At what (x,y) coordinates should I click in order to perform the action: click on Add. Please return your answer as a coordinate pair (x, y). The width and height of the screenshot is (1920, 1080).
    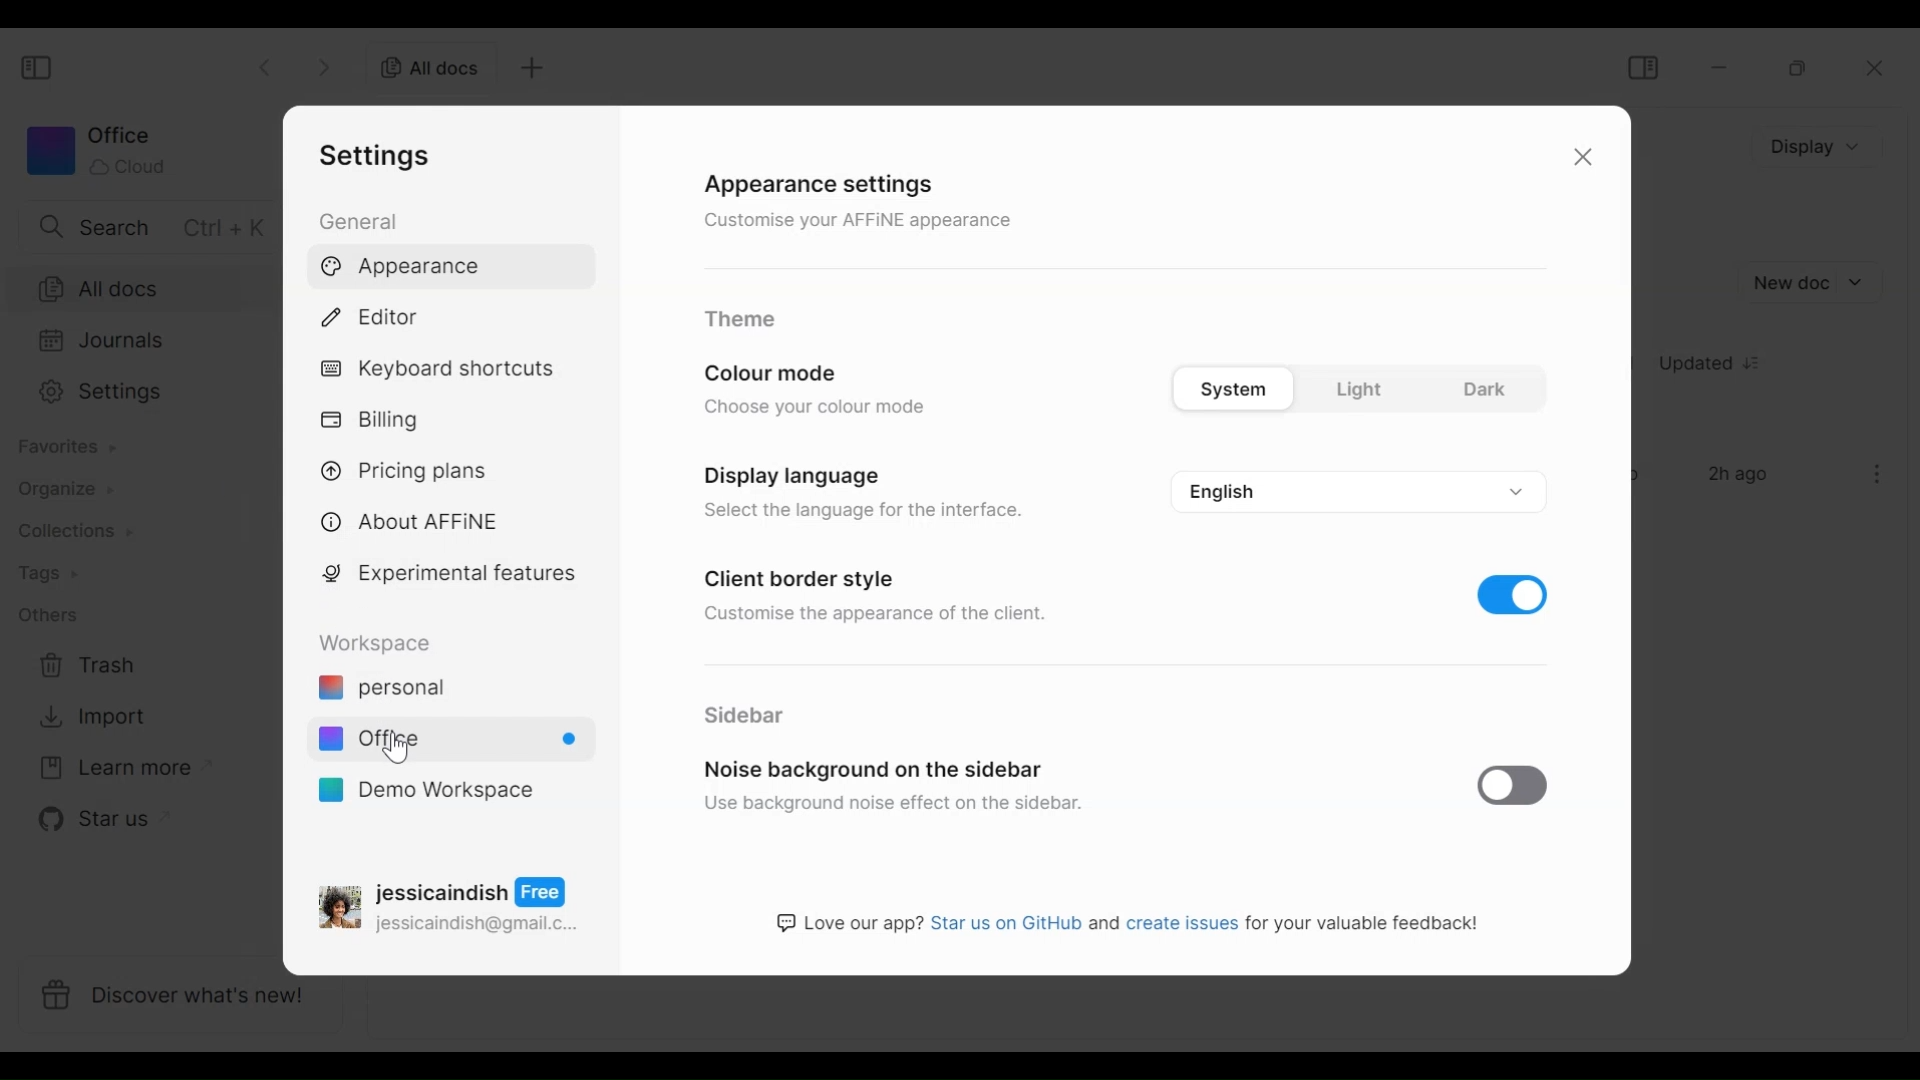
    Looking at the image, I should click on (529, 68).